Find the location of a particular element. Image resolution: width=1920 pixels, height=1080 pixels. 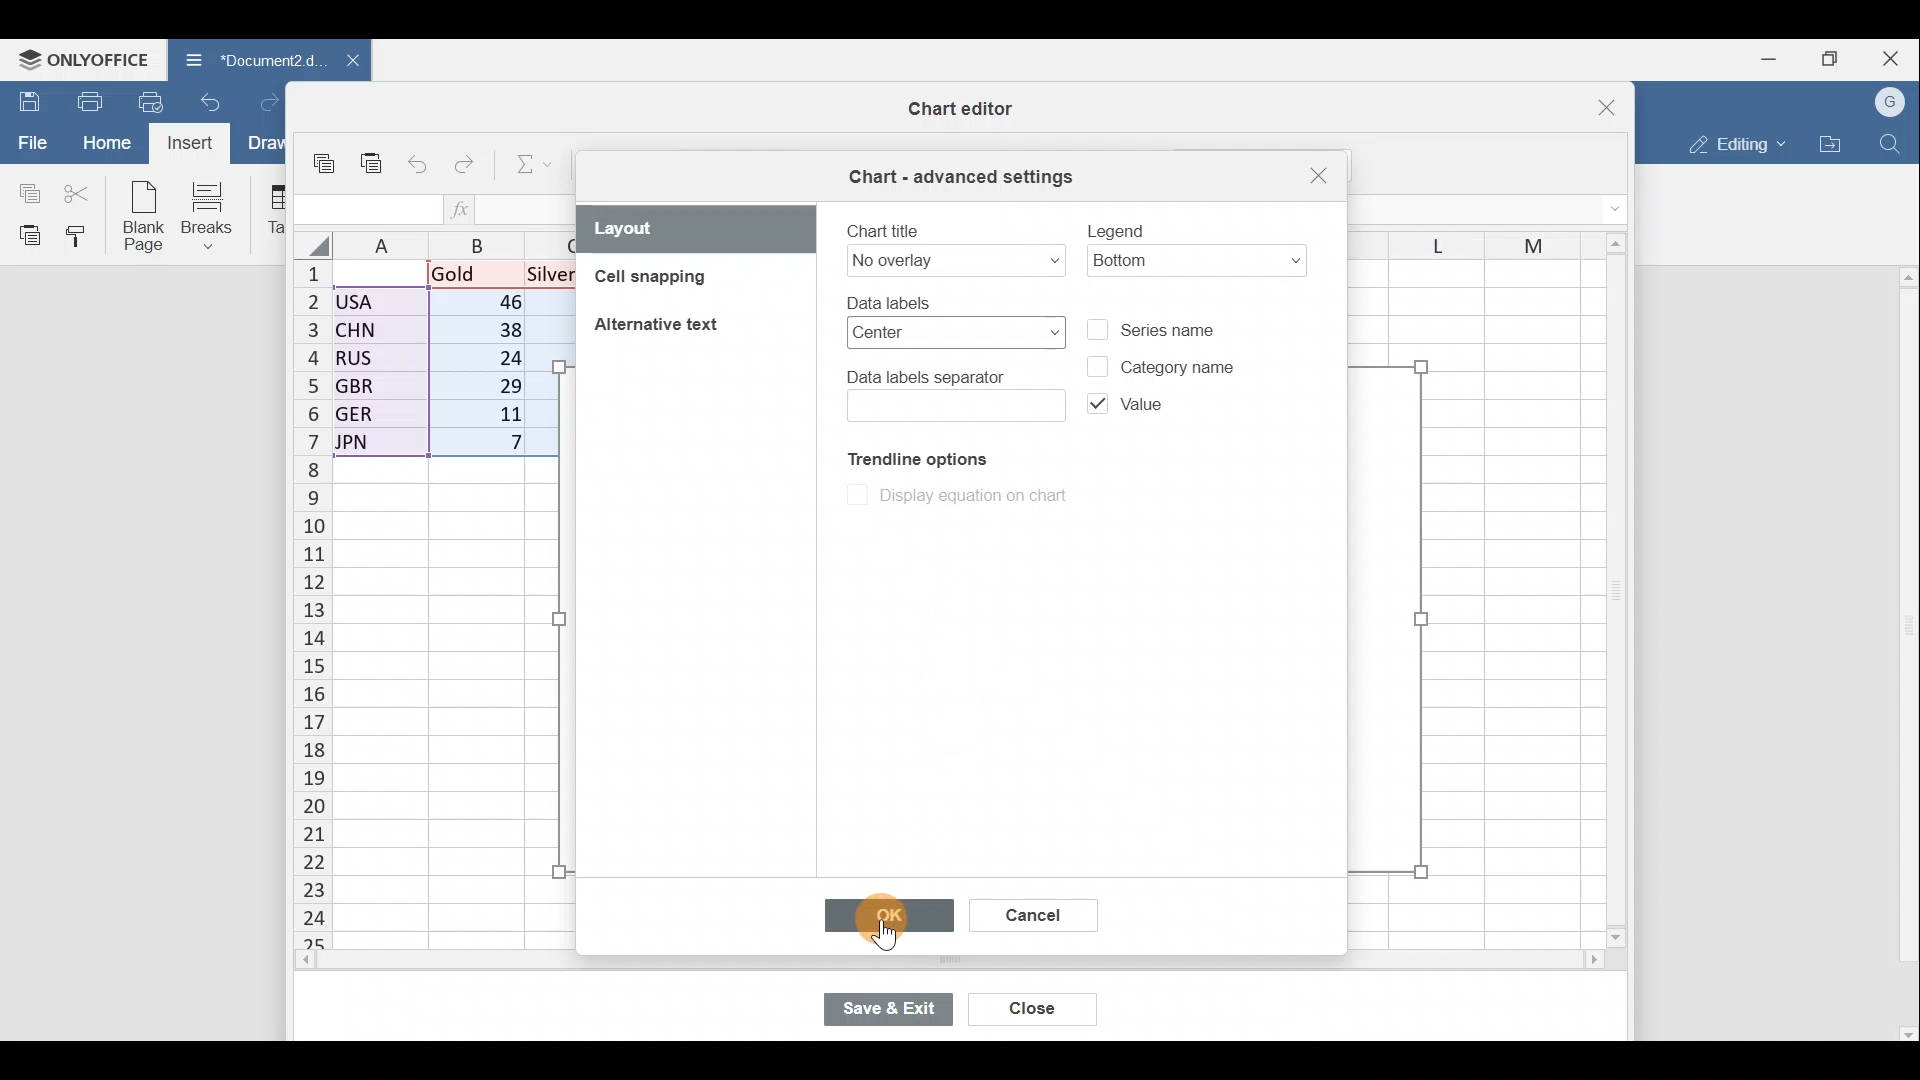

Scroll bar is located at coordinates (1902, 646).